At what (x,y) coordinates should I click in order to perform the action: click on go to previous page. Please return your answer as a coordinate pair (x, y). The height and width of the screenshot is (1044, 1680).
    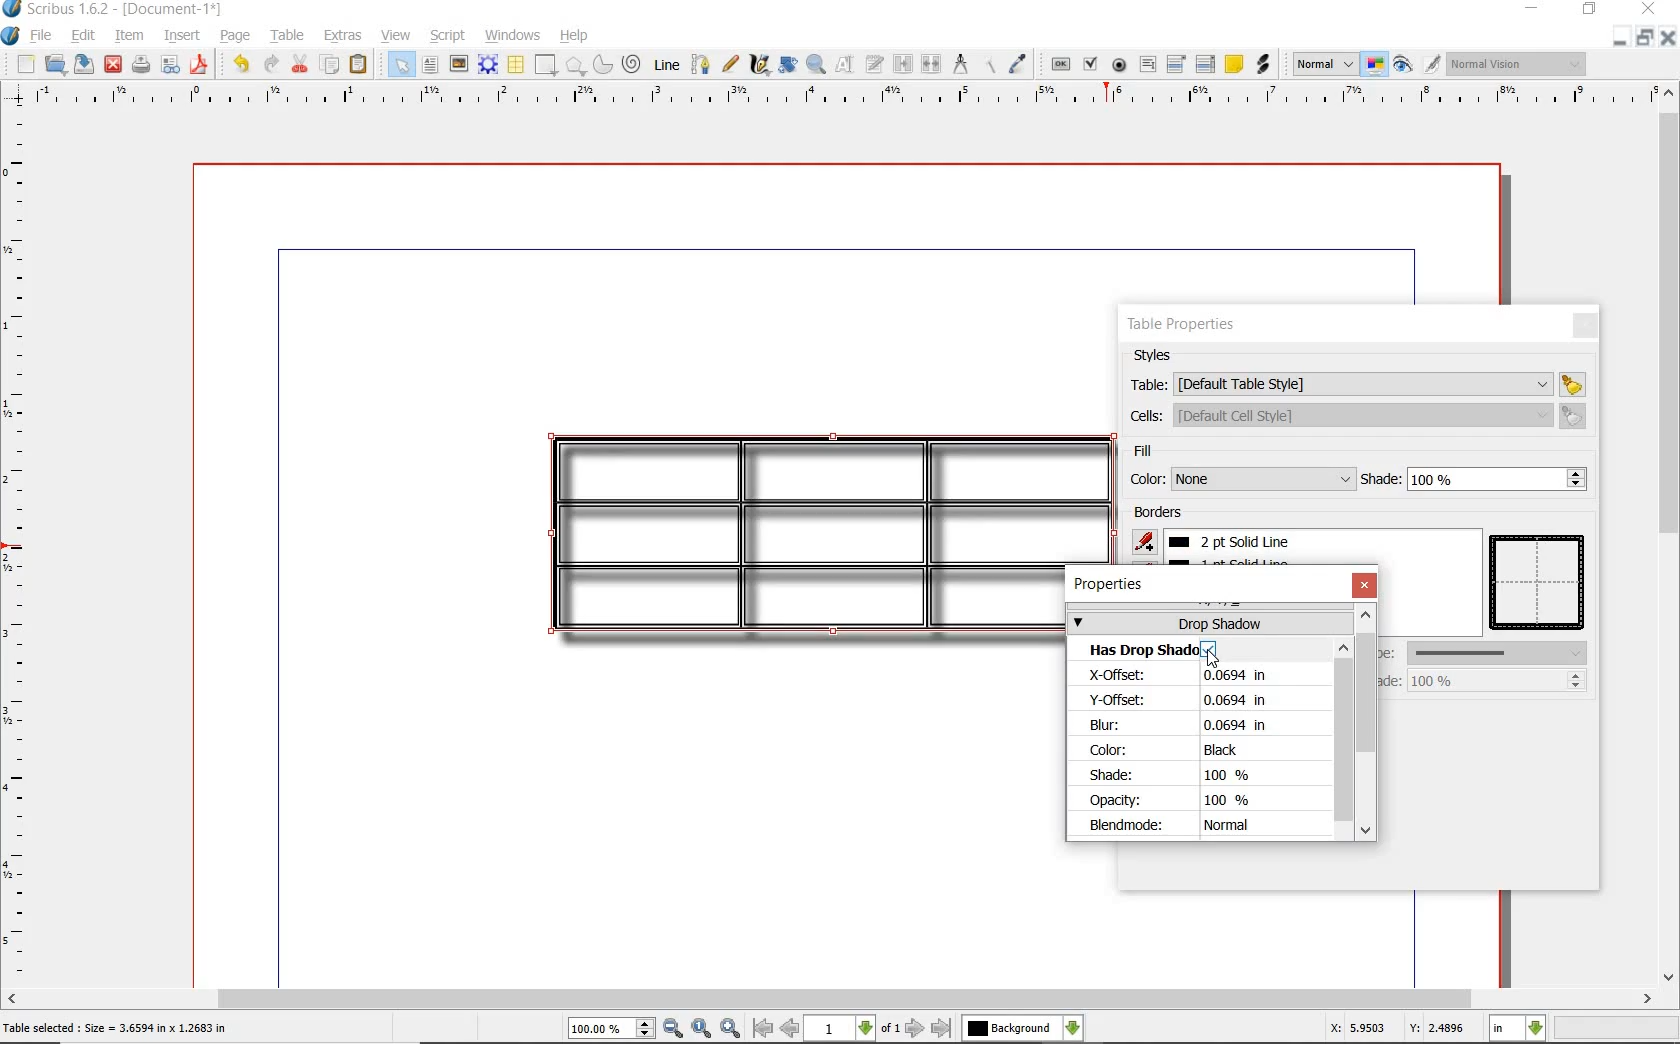
    Looking at the image, I should click on (790, 1029).